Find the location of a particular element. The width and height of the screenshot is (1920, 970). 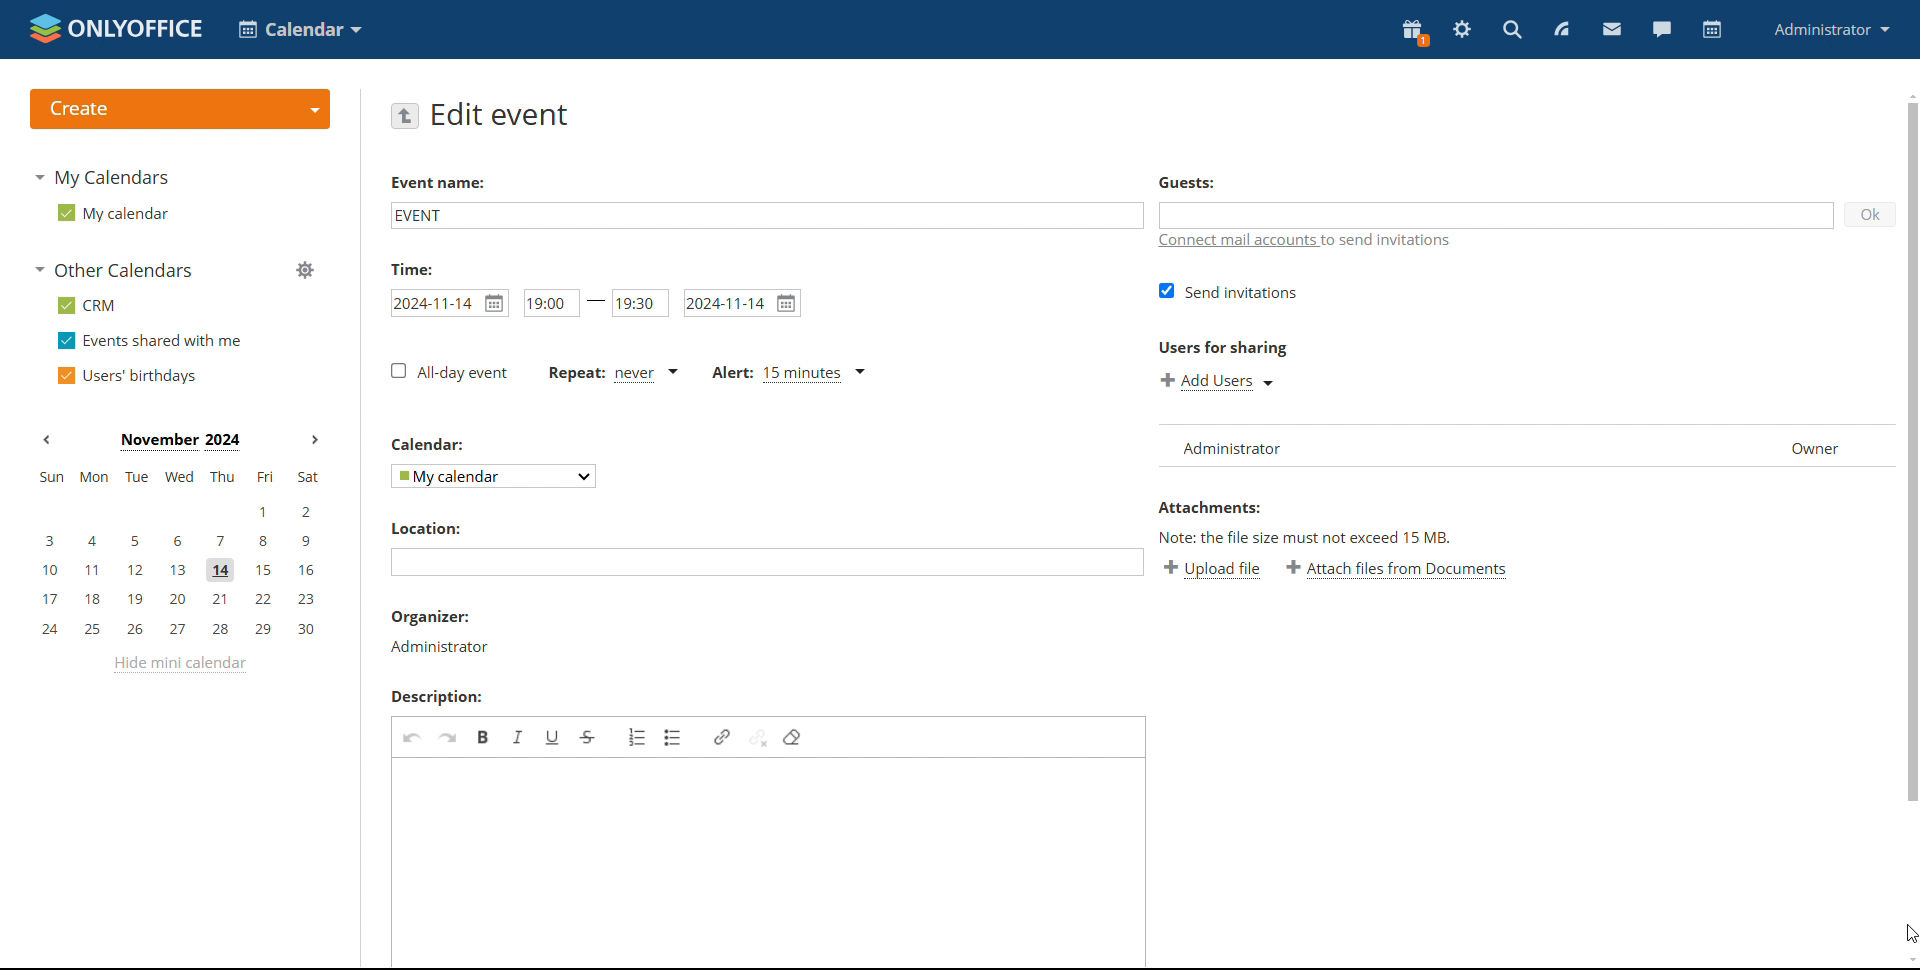

add event name is located at coordinates (765, 214).